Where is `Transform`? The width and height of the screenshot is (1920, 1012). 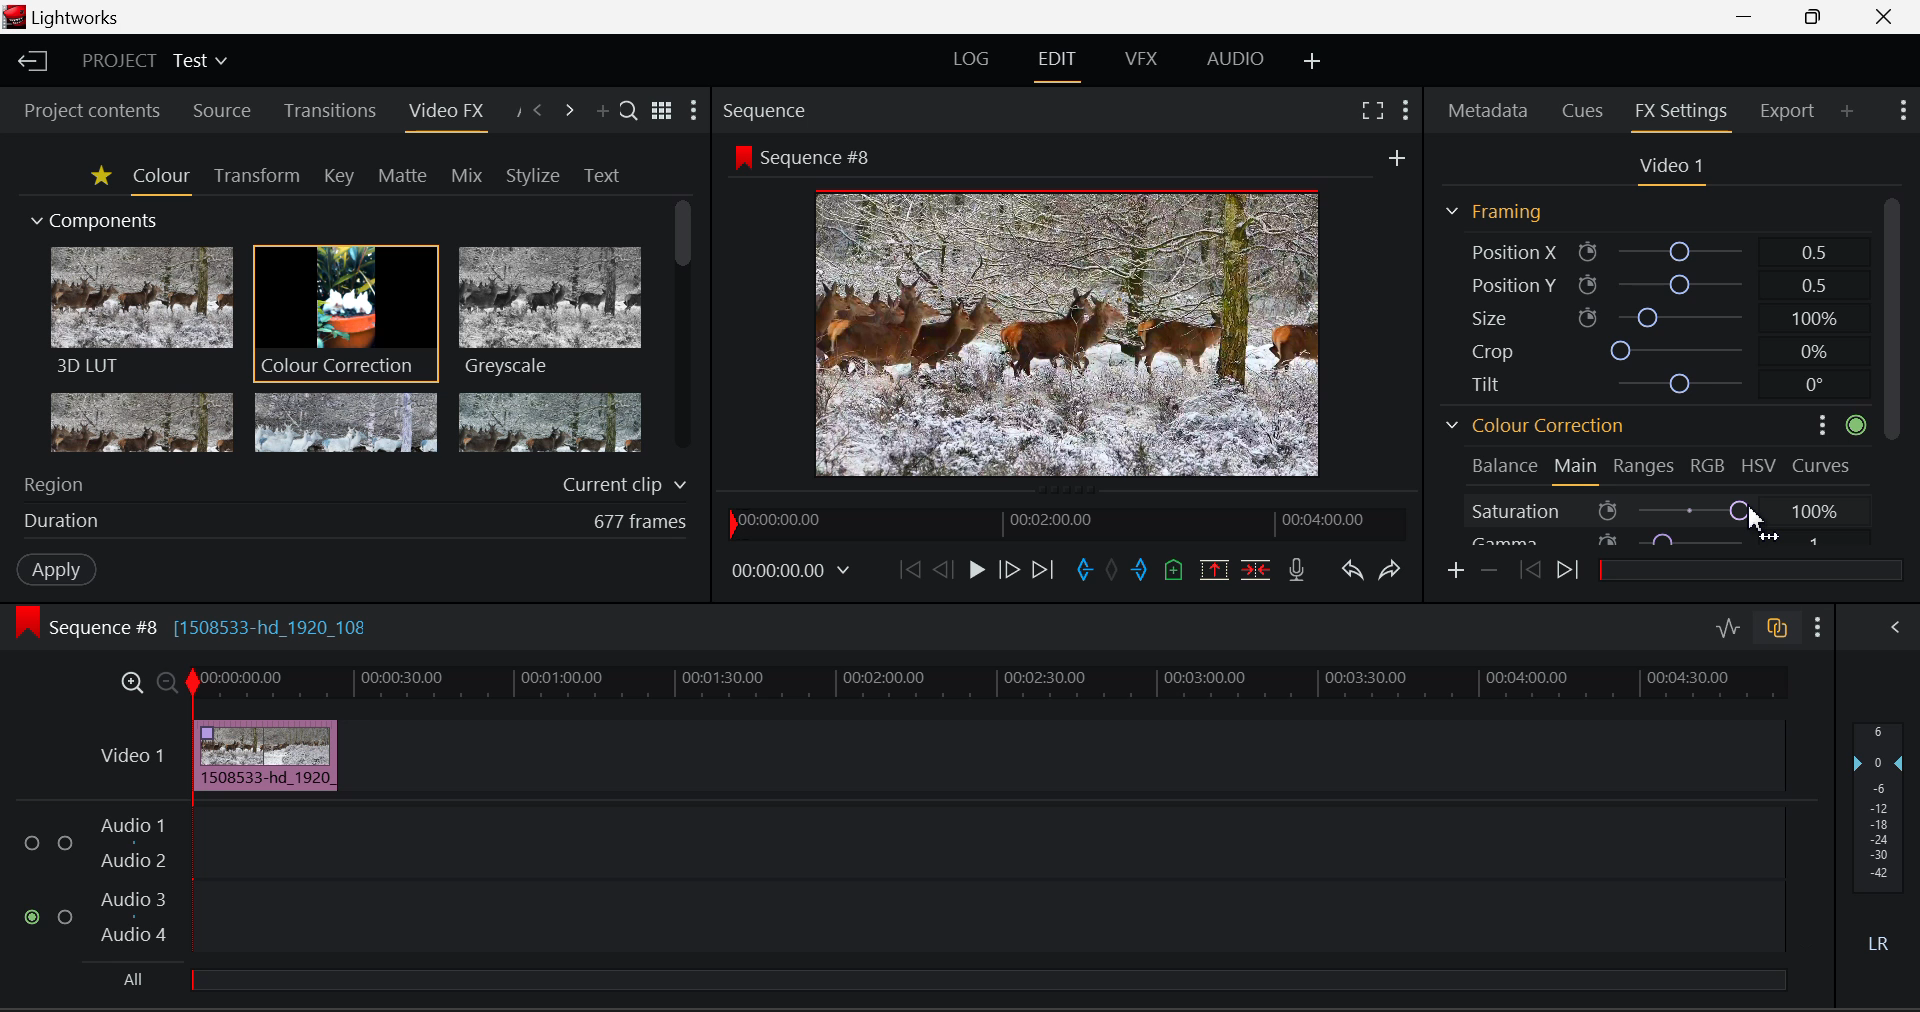 Transform is located at coordinates (256, 176).